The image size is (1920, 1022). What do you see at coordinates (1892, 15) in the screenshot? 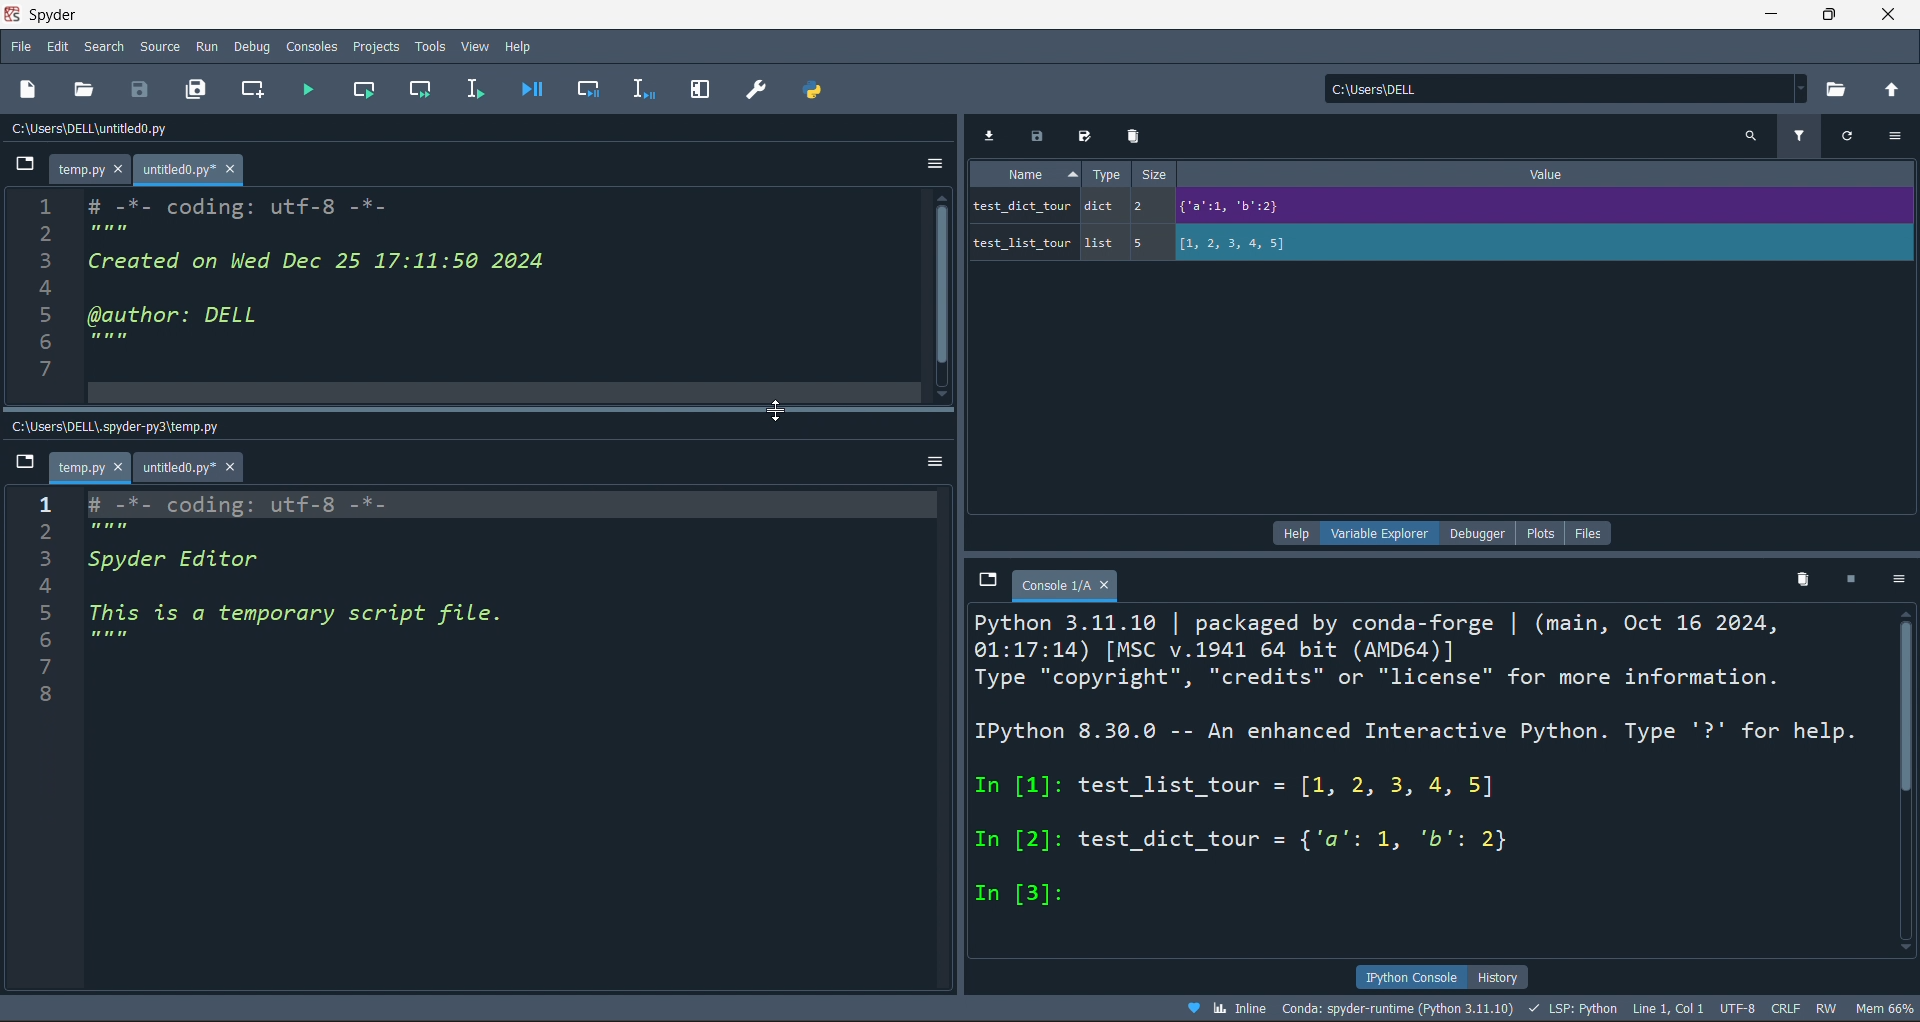
I see `close` at bounding box center [1892, 15].